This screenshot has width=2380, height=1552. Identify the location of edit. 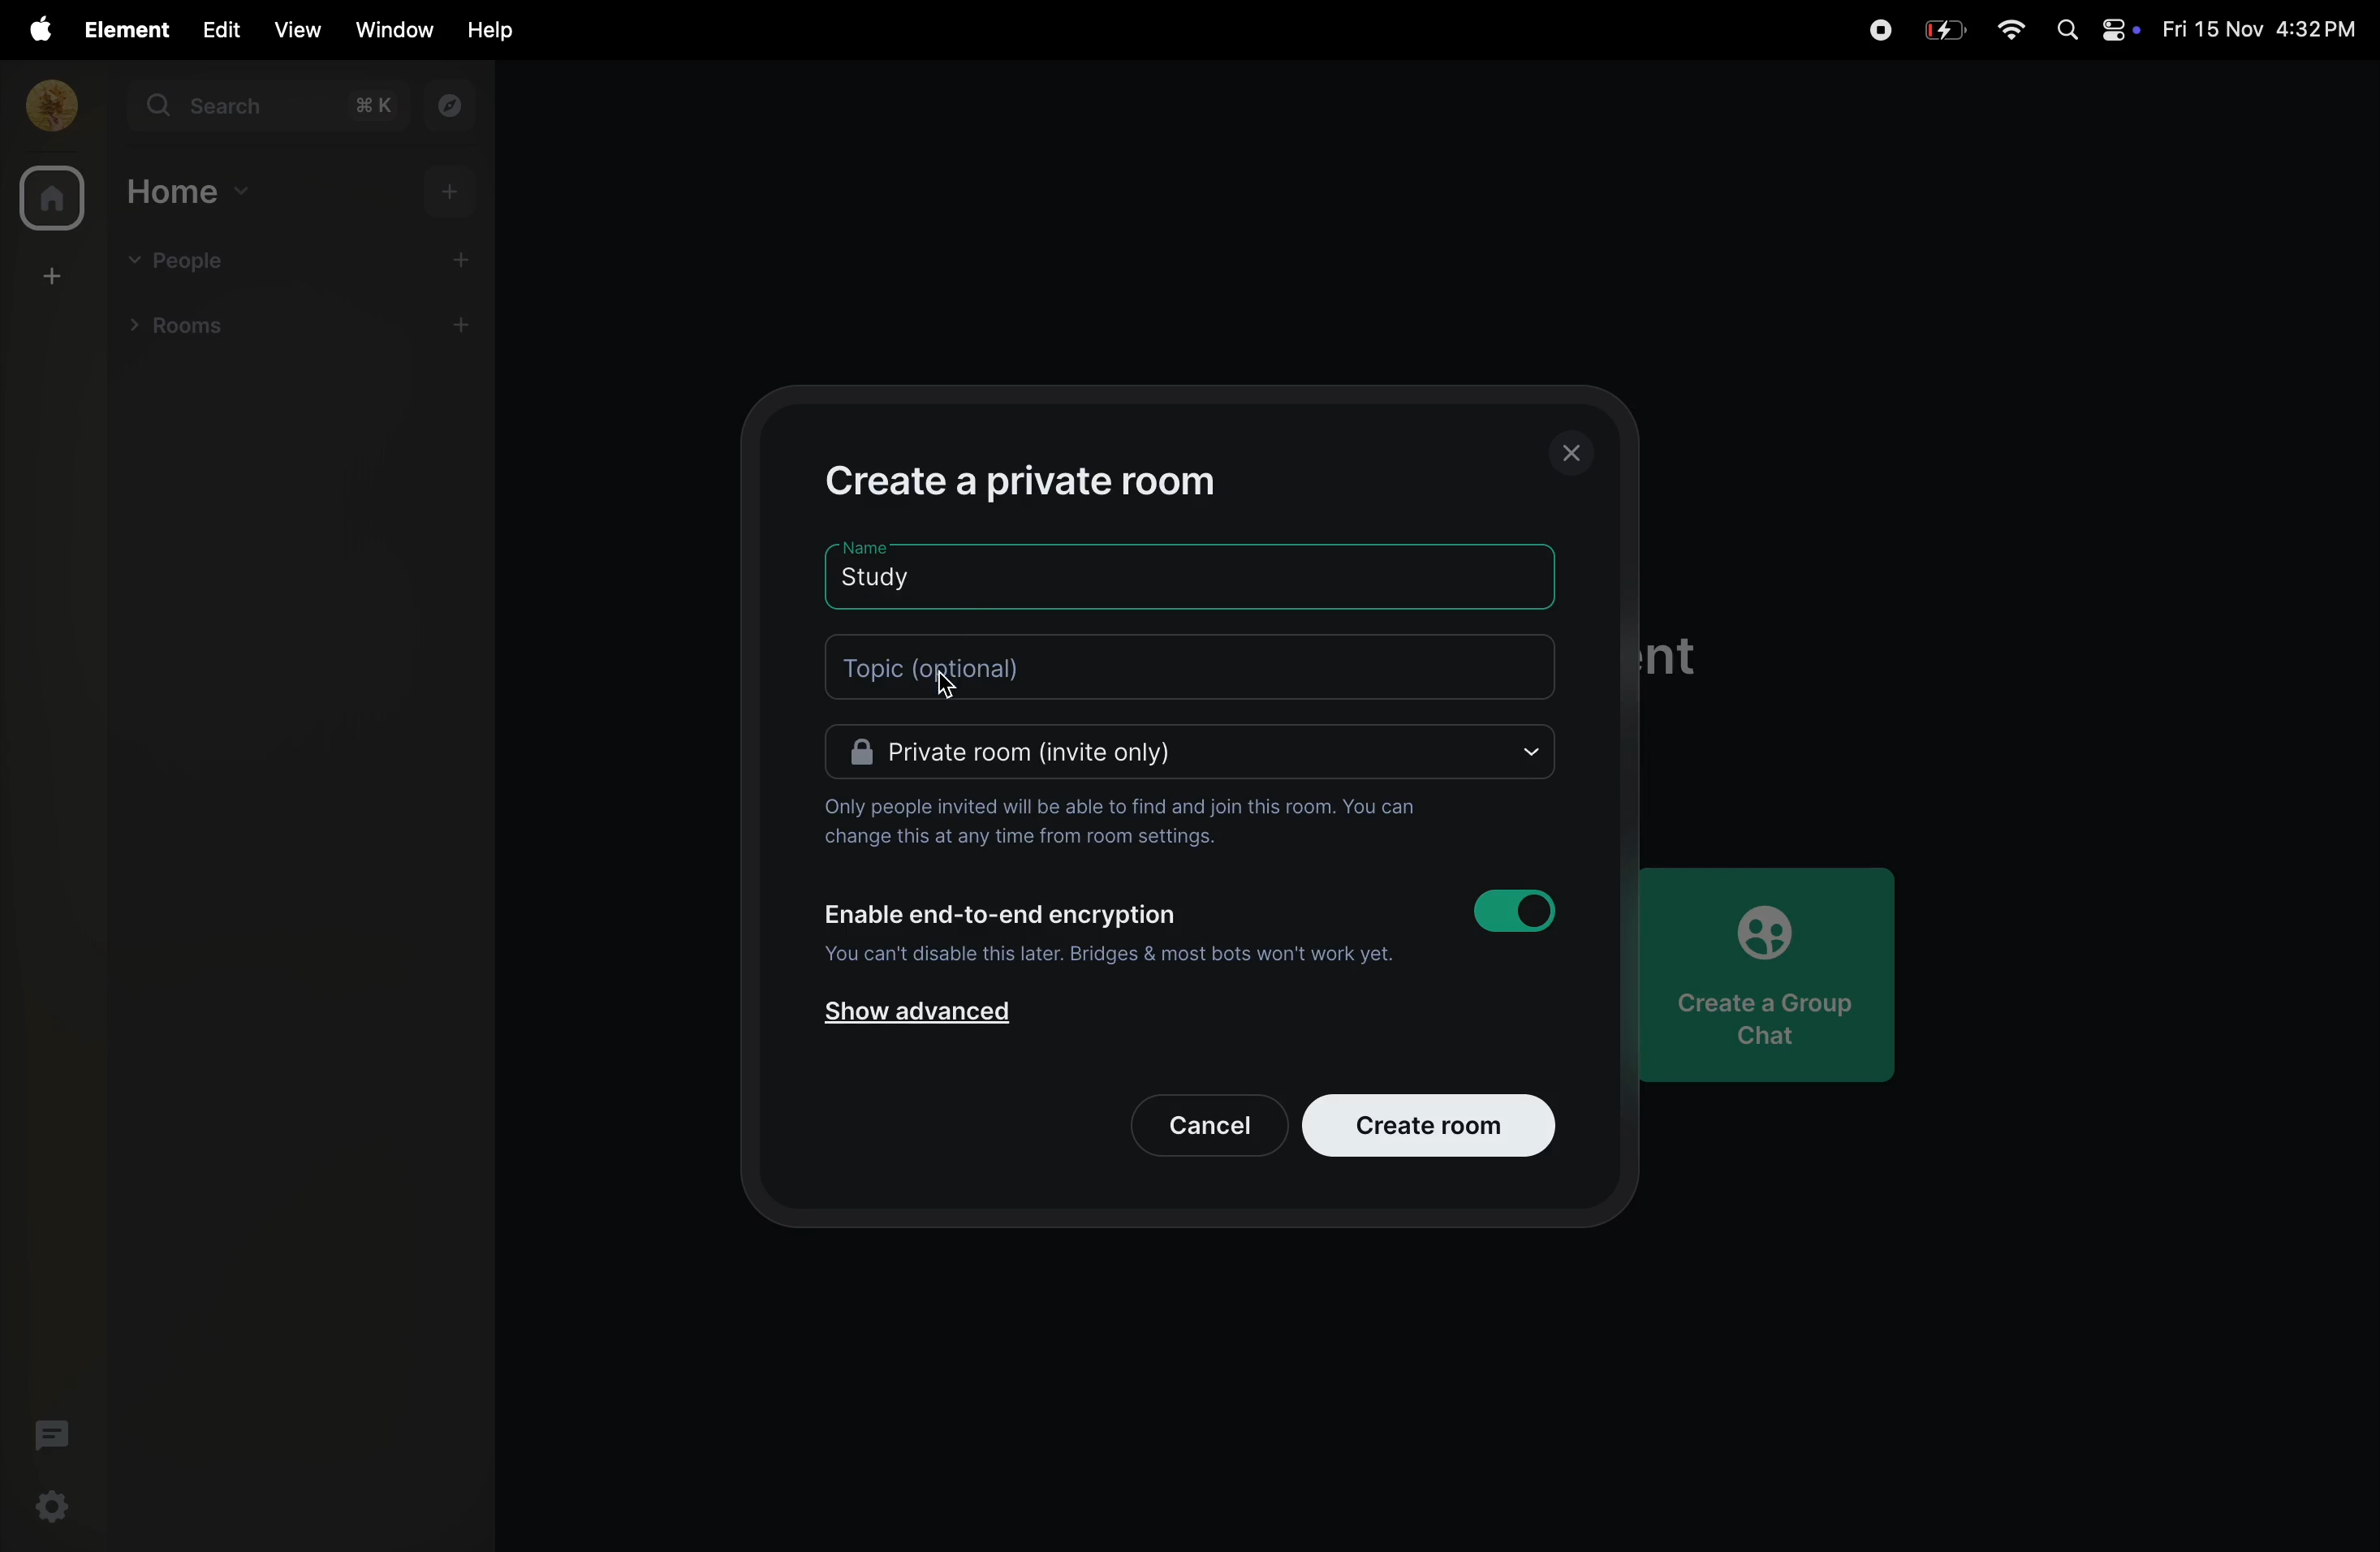
(216, 29).